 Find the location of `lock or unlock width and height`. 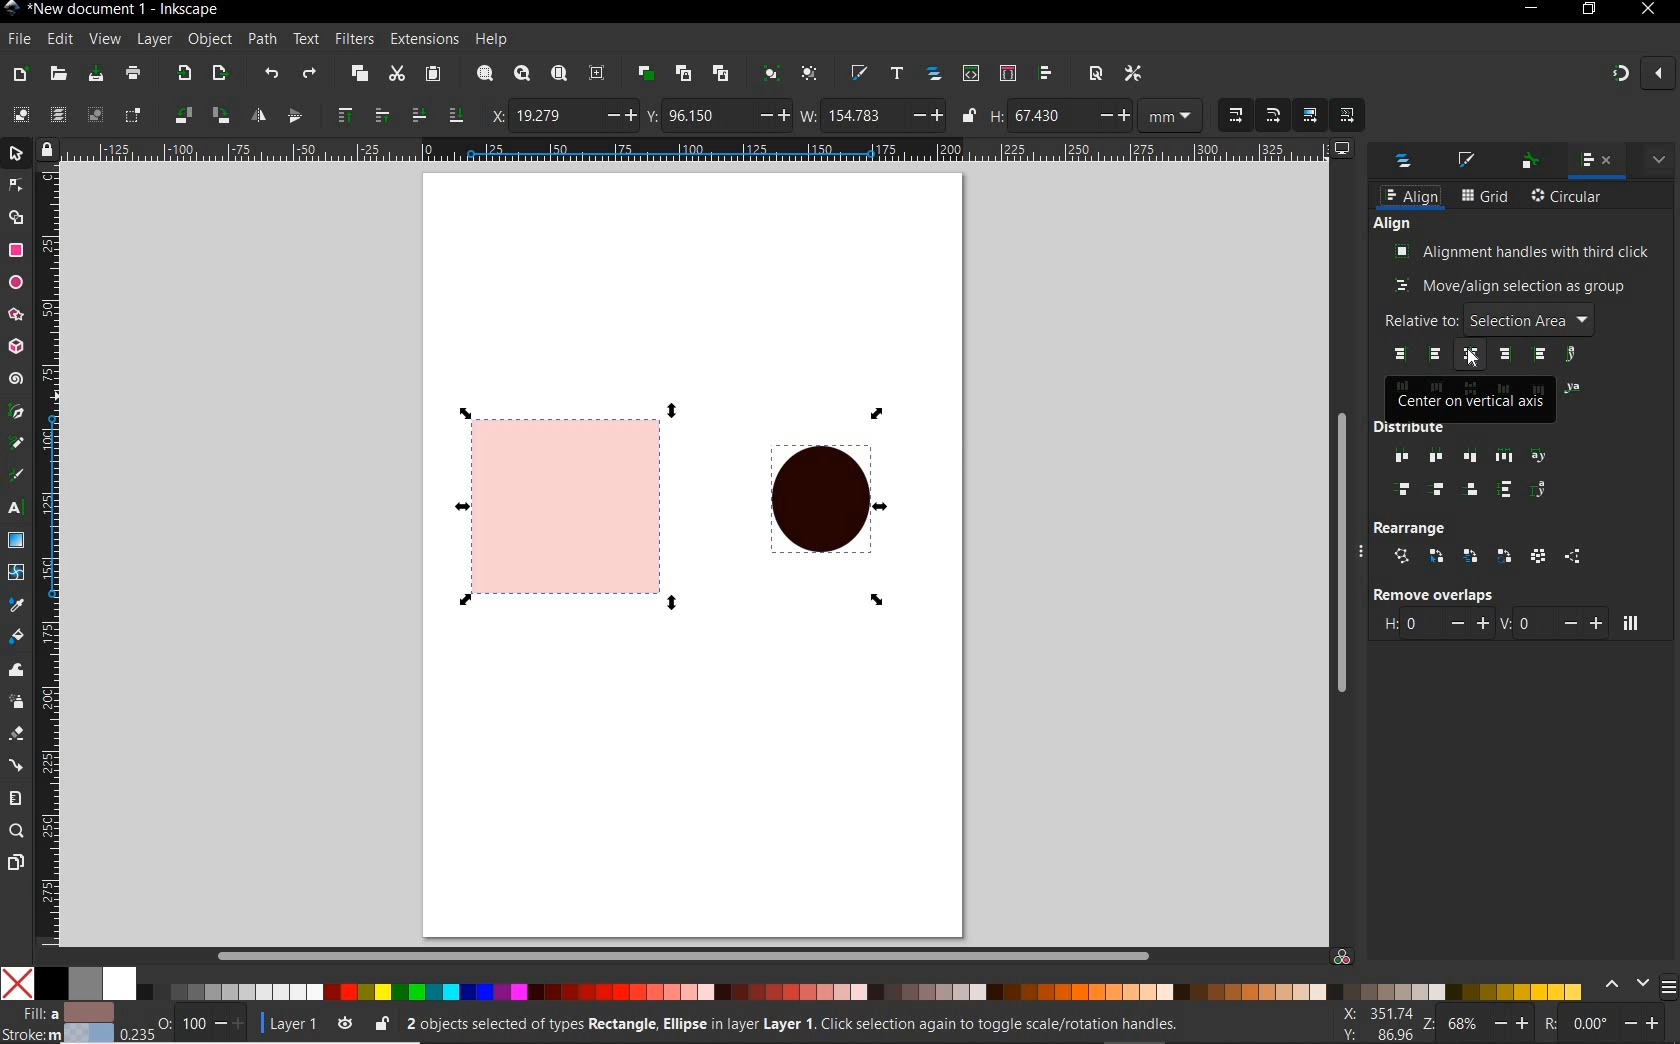

lock or unlock width and height is located at coordinates (970, 114).